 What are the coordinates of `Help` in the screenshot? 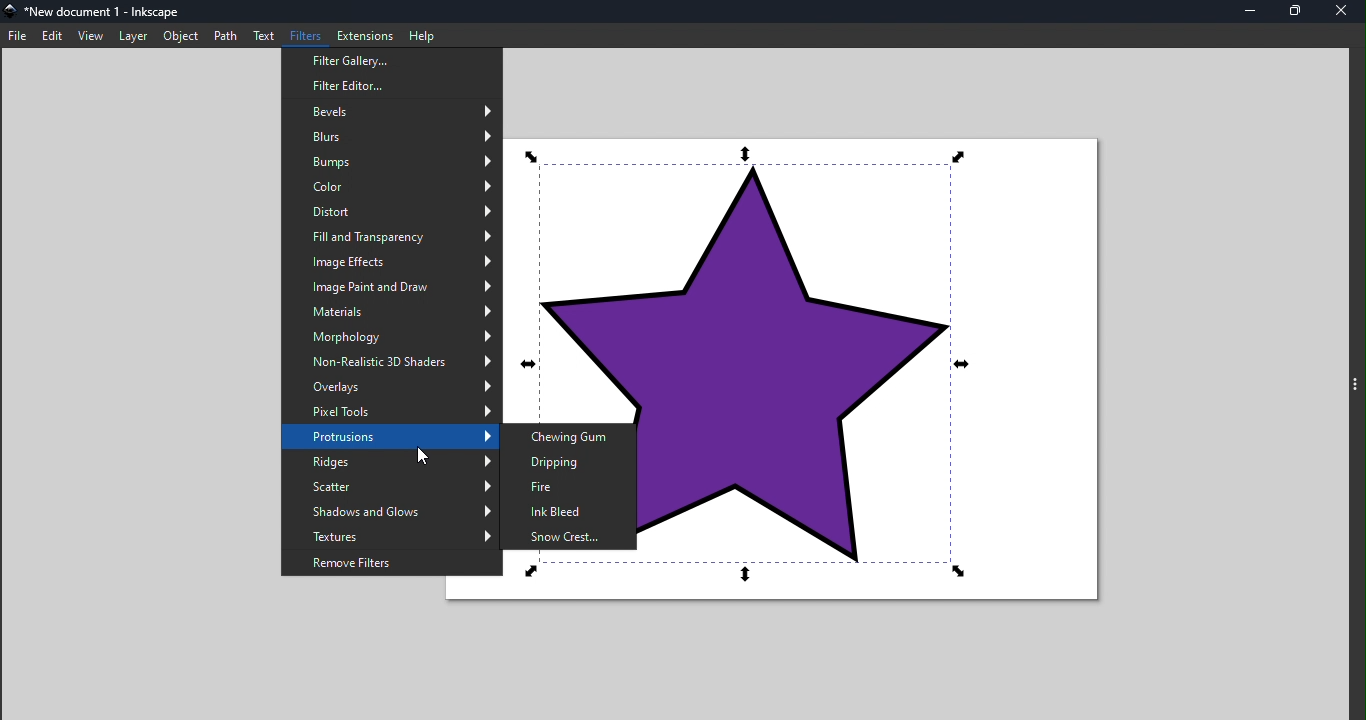 It's located at (423, 33).